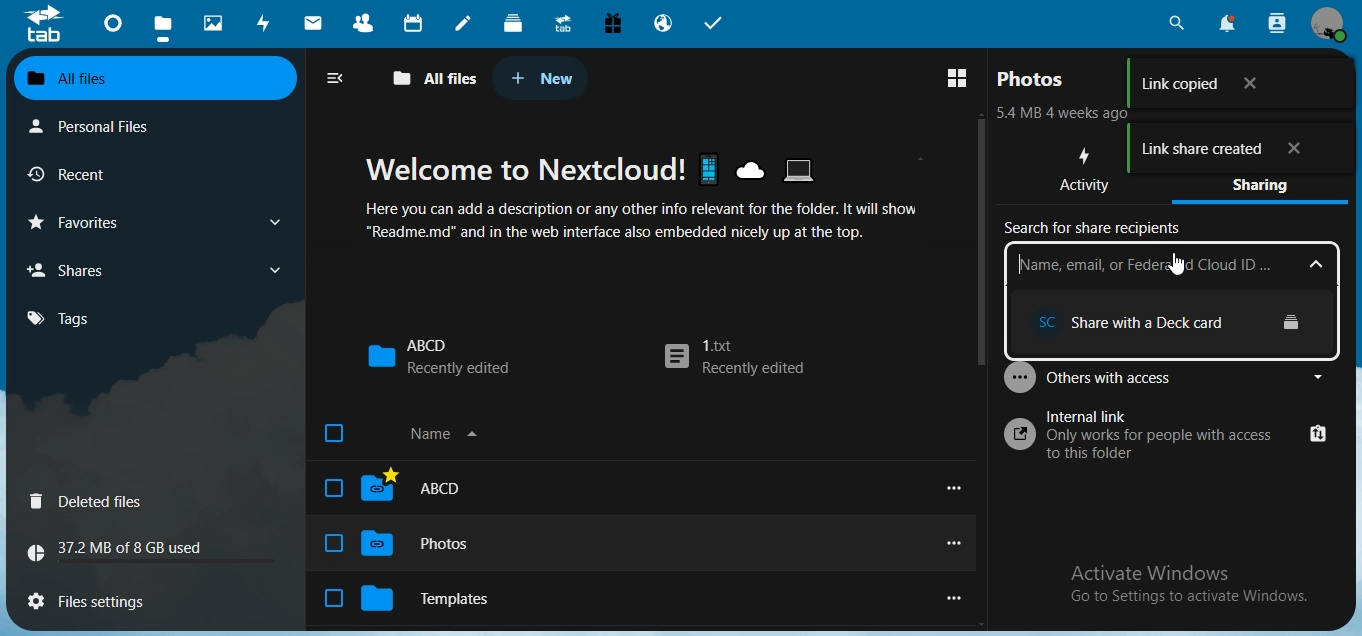 The image size is (1362, 636). I want to click on upgrade, so click(567, 26).